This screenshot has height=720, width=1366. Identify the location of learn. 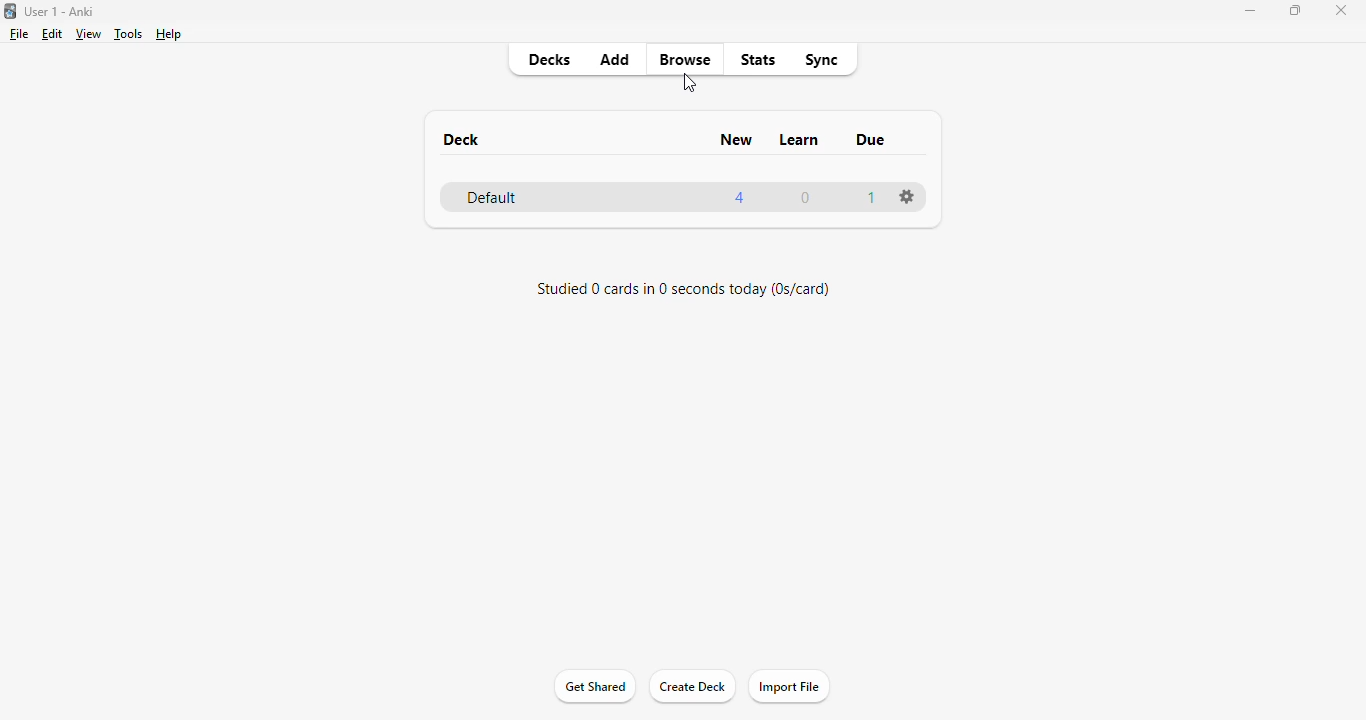
(800, 140).